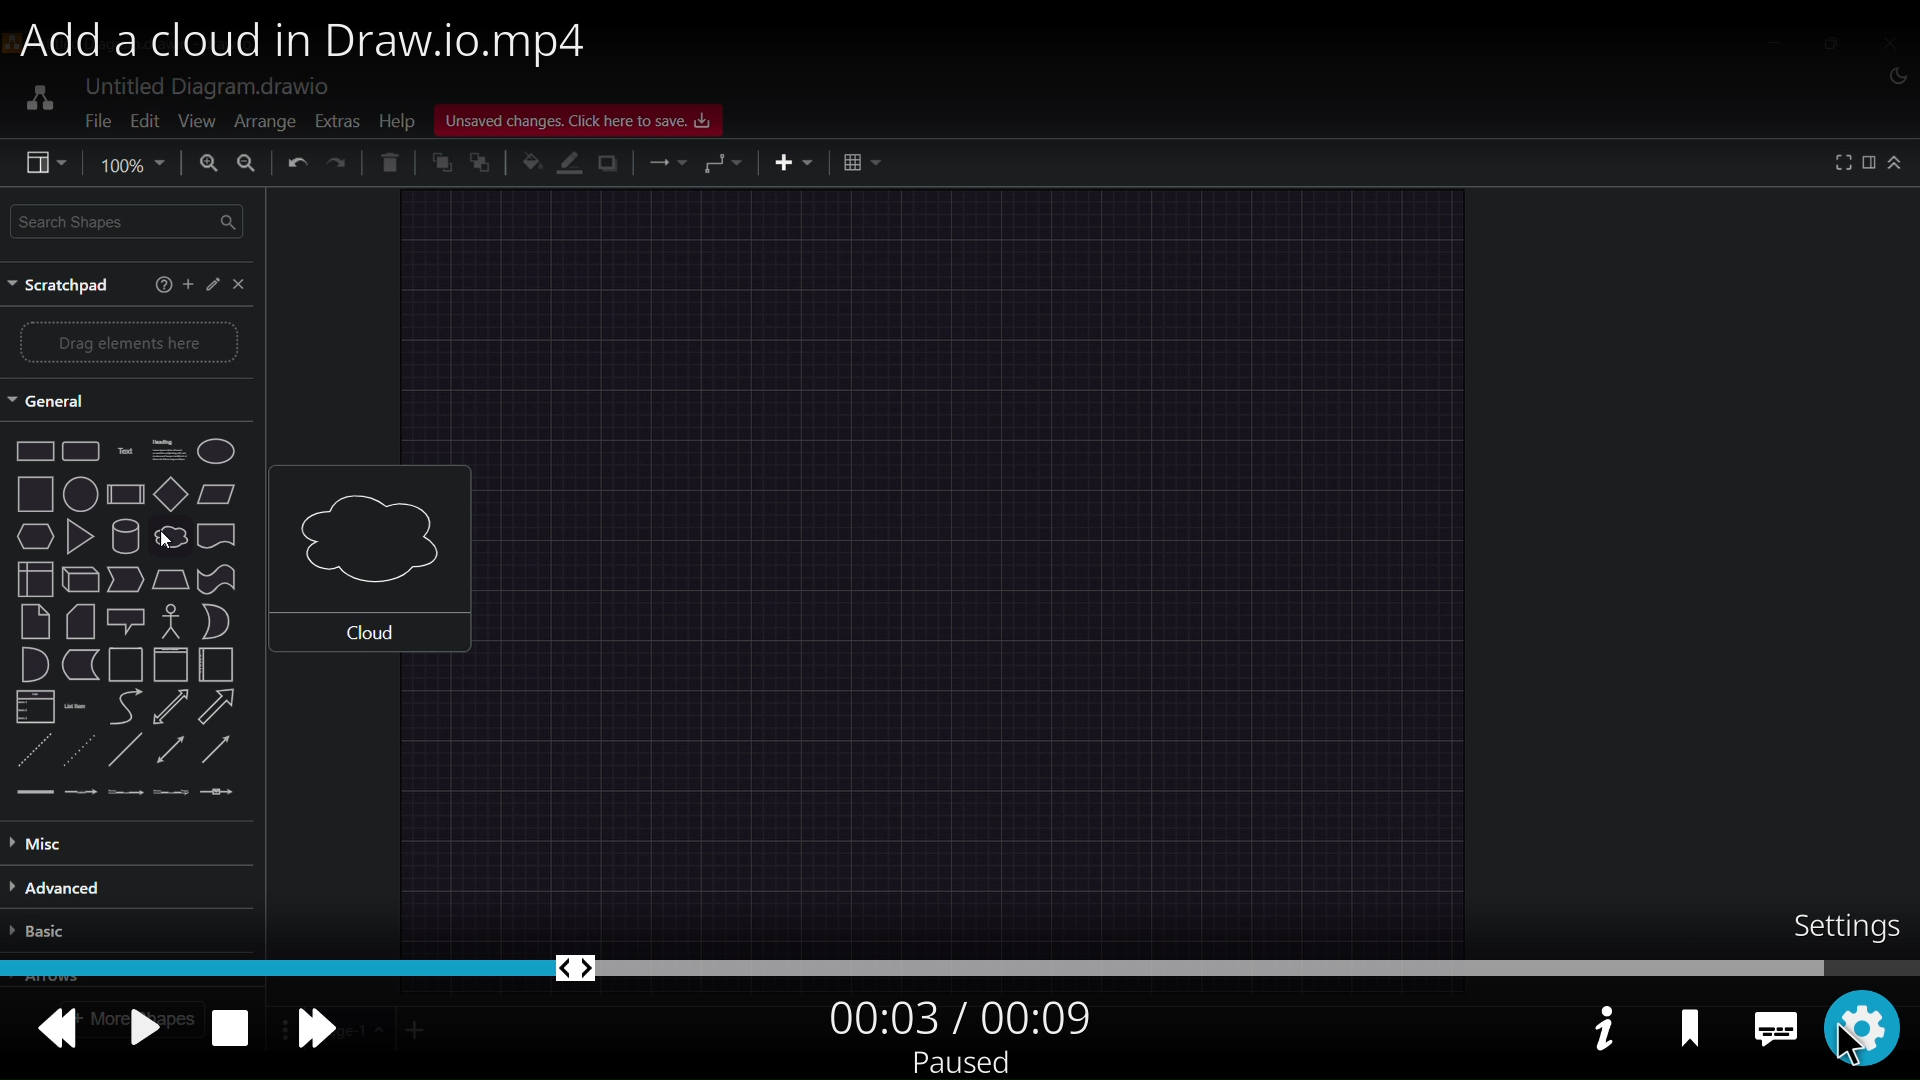 This screenshot has width=1920, height=1080. I want to click on setting, so click(1864, 1024).